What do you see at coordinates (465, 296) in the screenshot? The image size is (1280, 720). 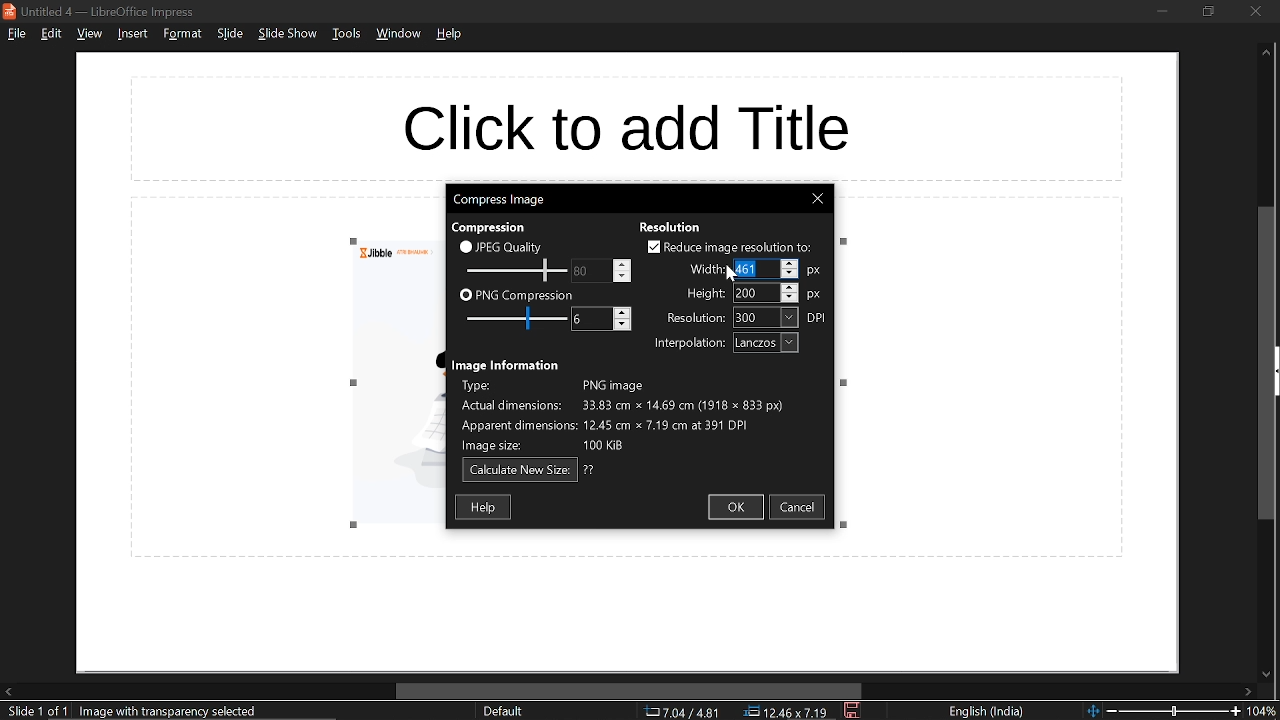 I see `checkbox` at bounding box center [465, 296].